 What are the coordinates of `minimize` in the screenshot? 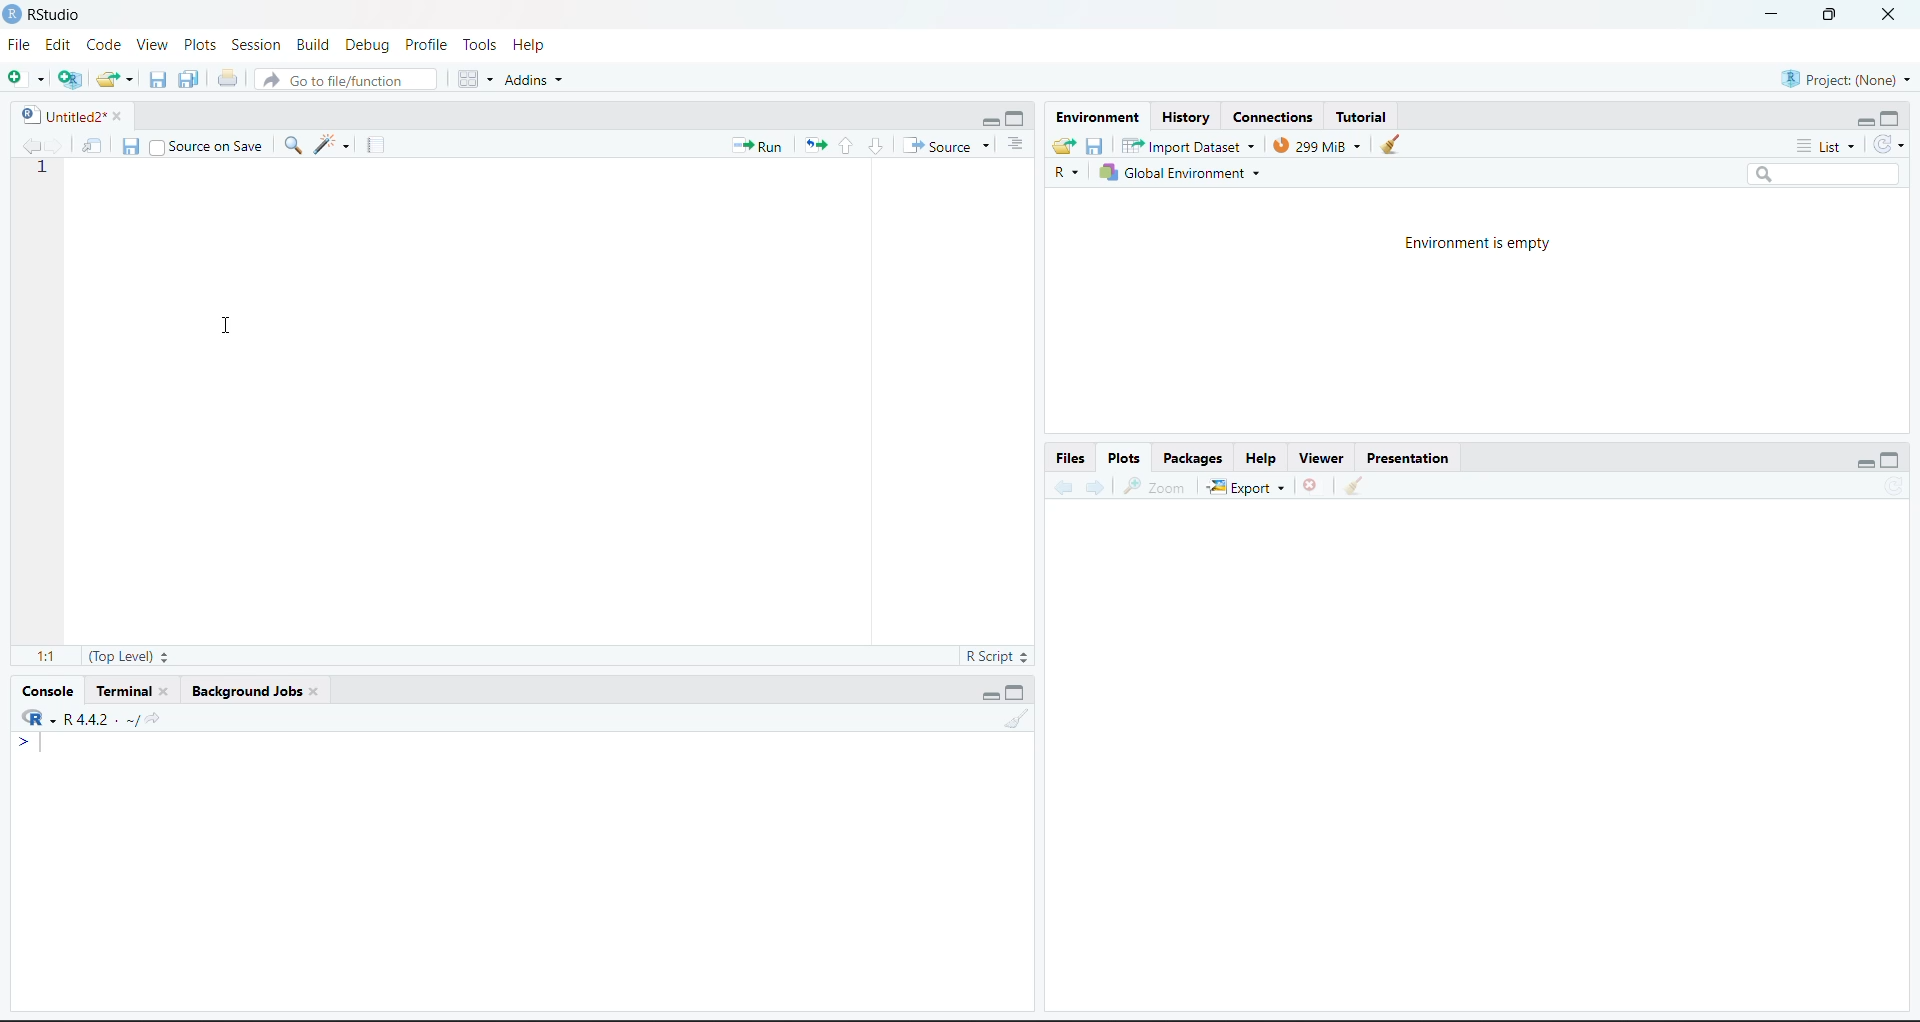 It's located at (1771, 12).